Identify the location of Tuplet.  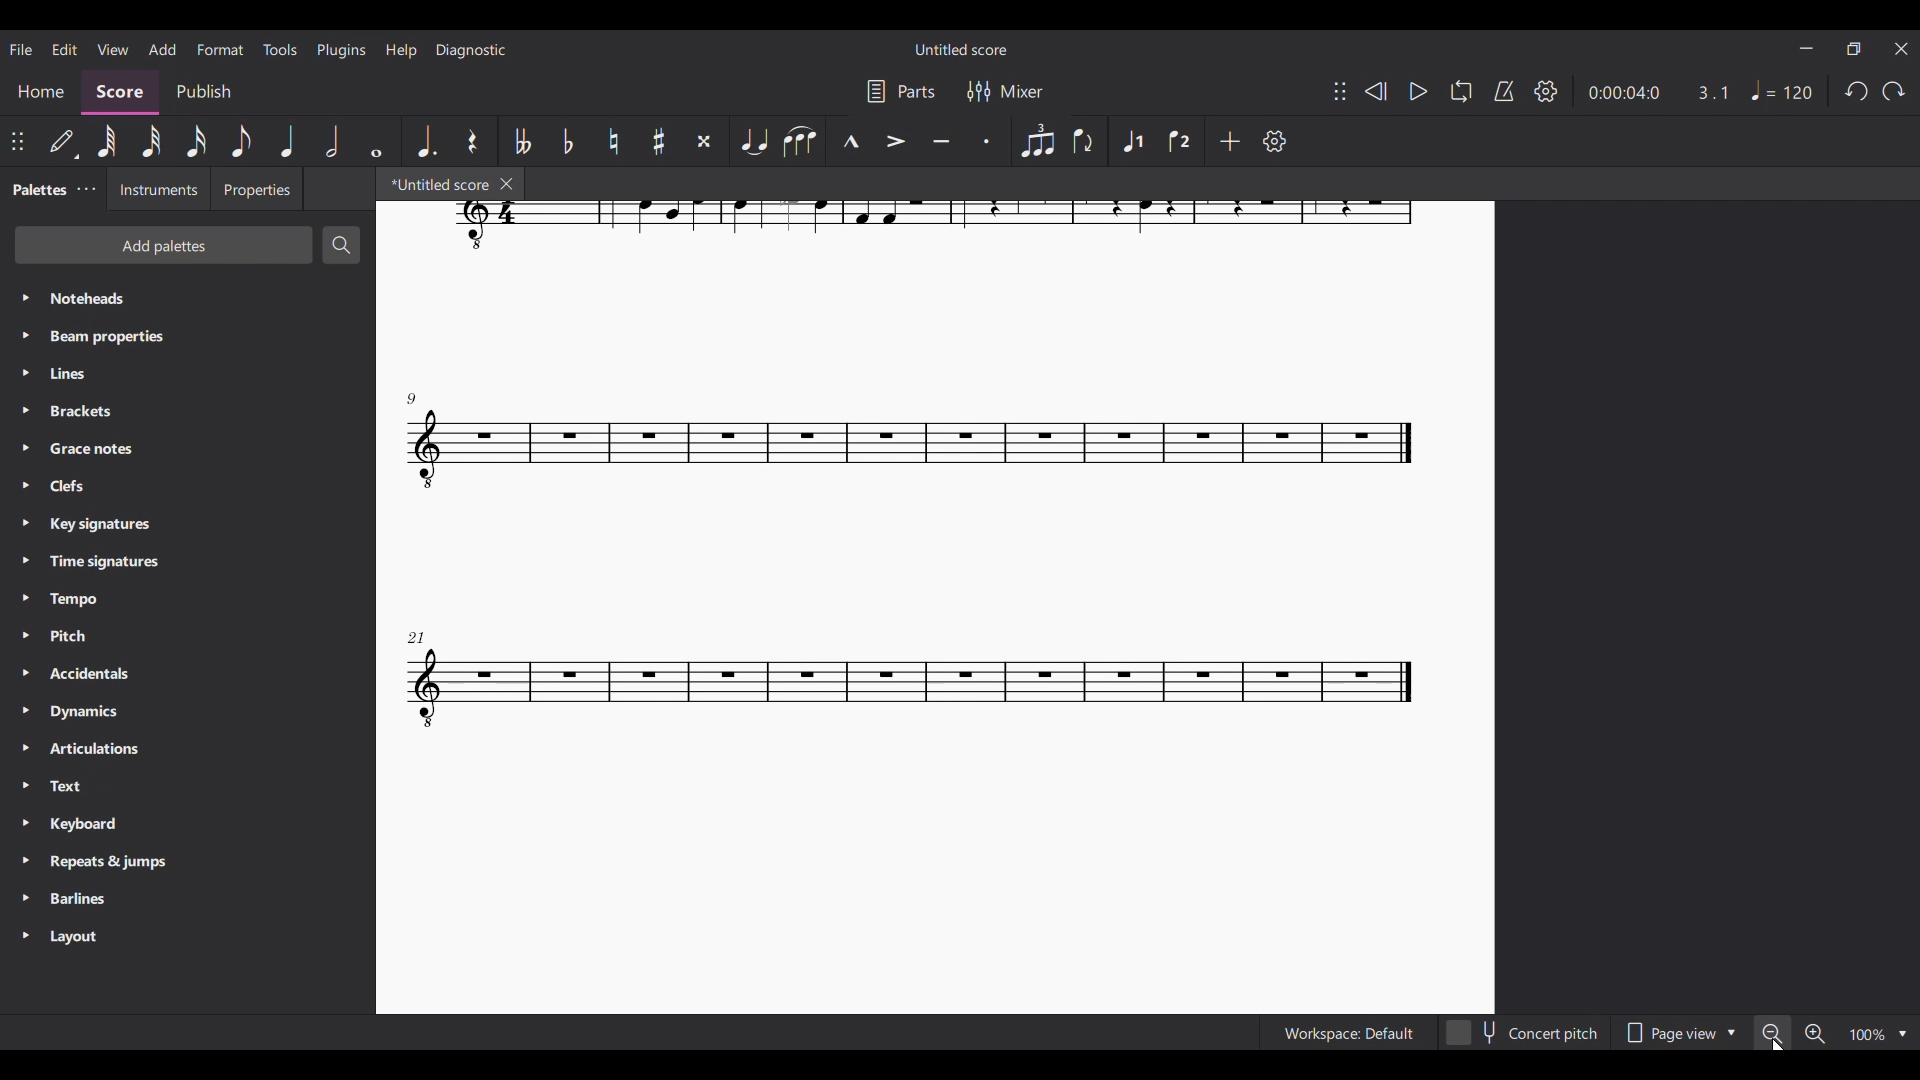
(1037, 140).